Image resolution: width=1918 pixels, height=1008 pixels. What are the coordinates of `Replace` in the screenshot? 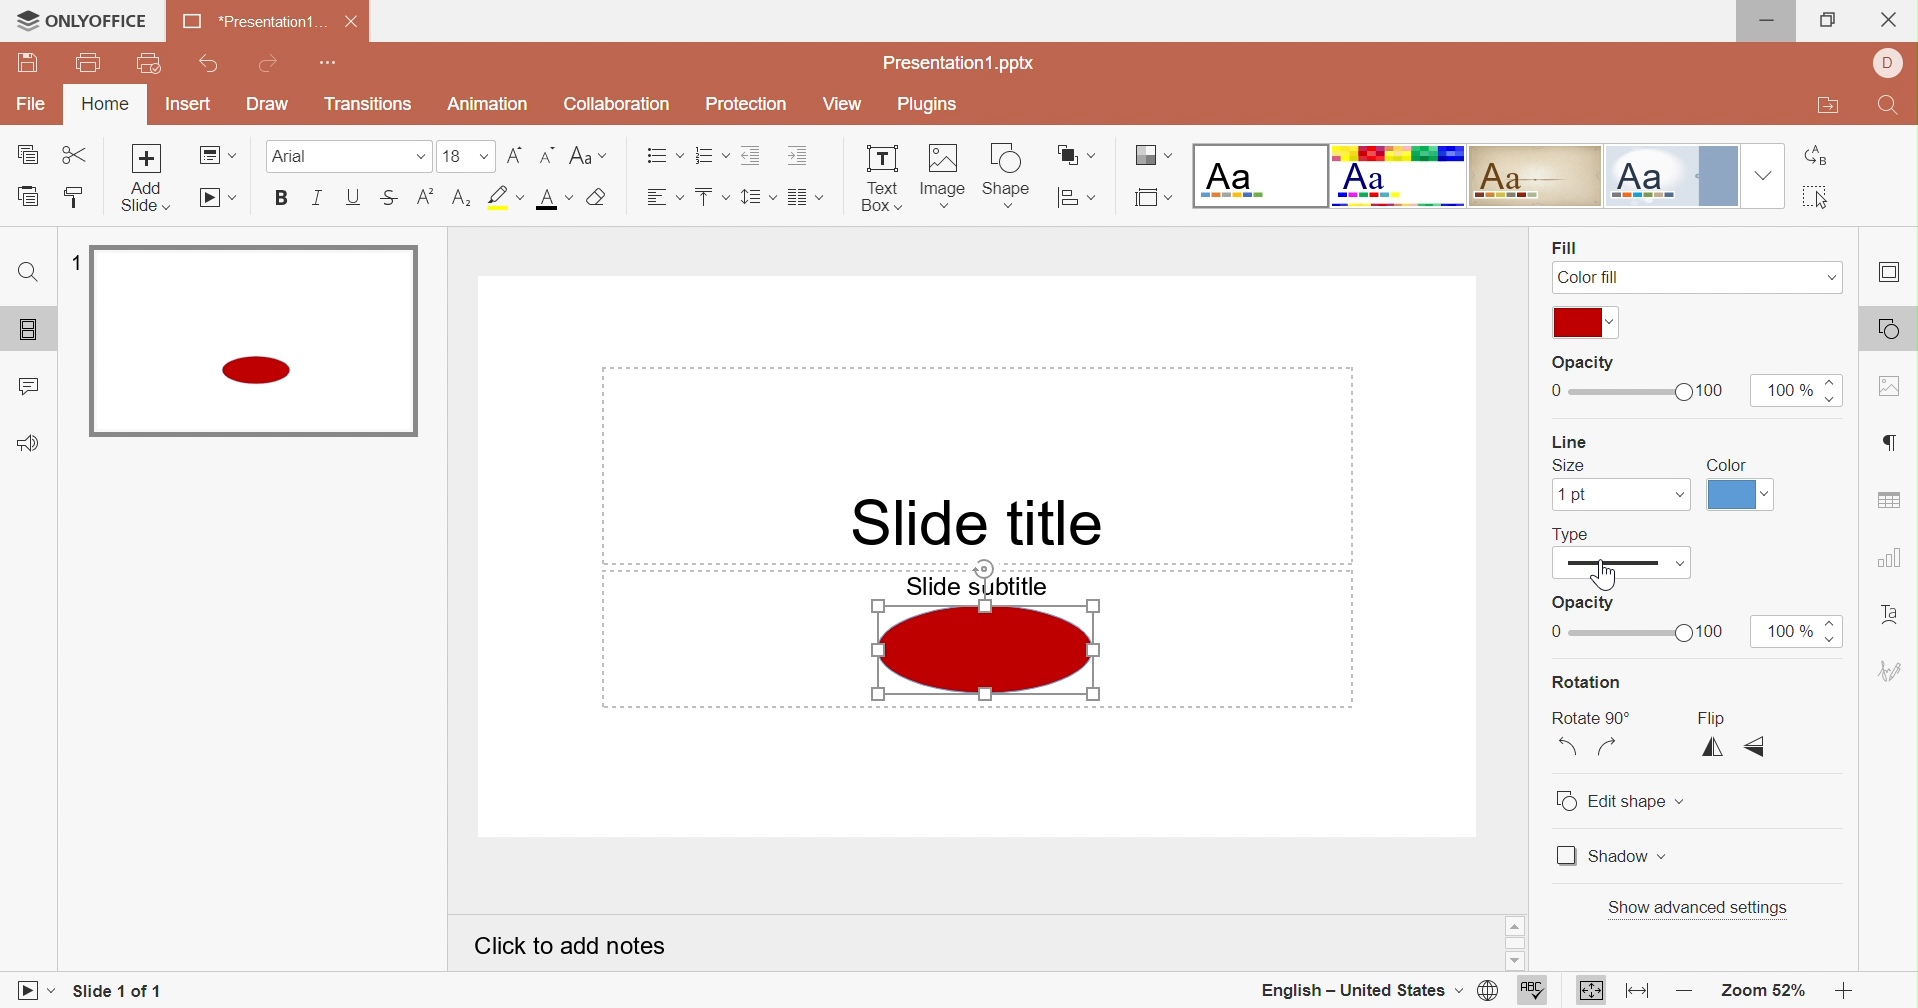 It's located at (1815, 157).